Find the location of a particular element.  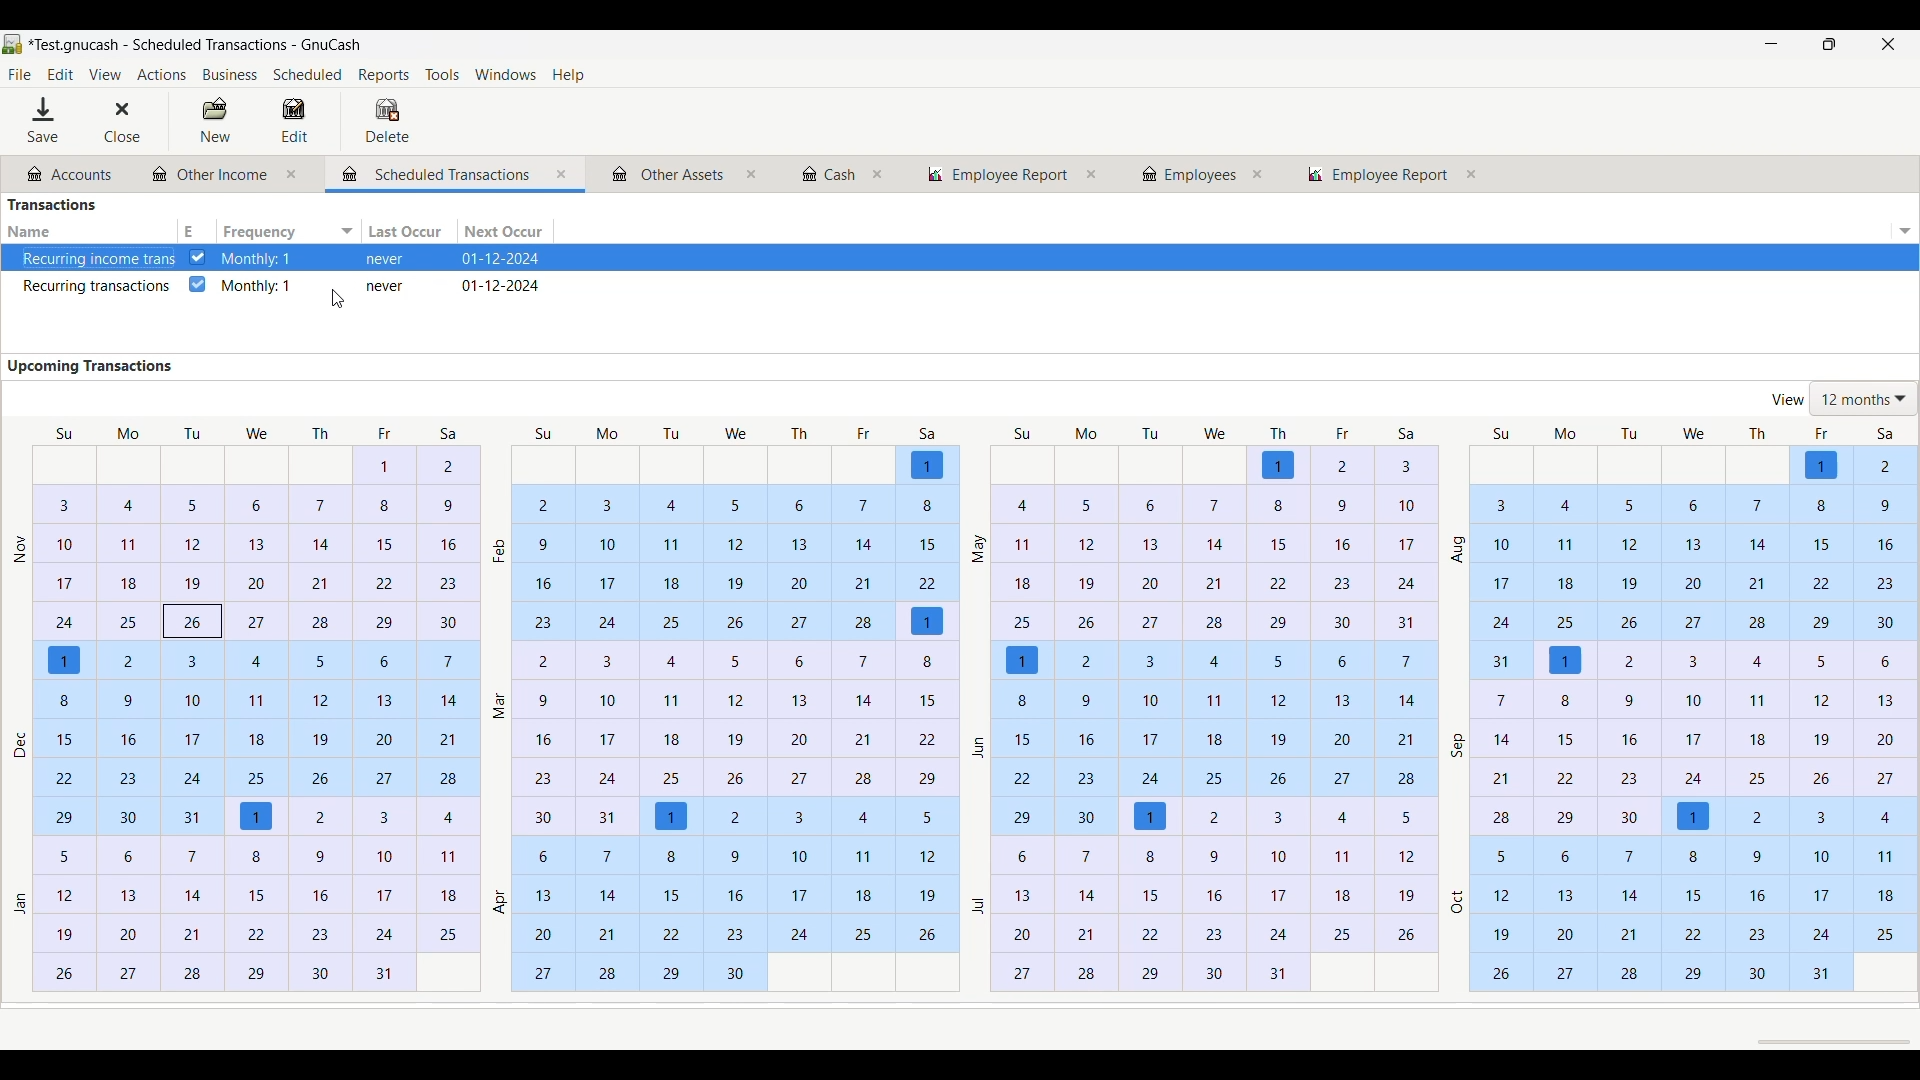

monthly: 1 is located at coordinates (258, 288).